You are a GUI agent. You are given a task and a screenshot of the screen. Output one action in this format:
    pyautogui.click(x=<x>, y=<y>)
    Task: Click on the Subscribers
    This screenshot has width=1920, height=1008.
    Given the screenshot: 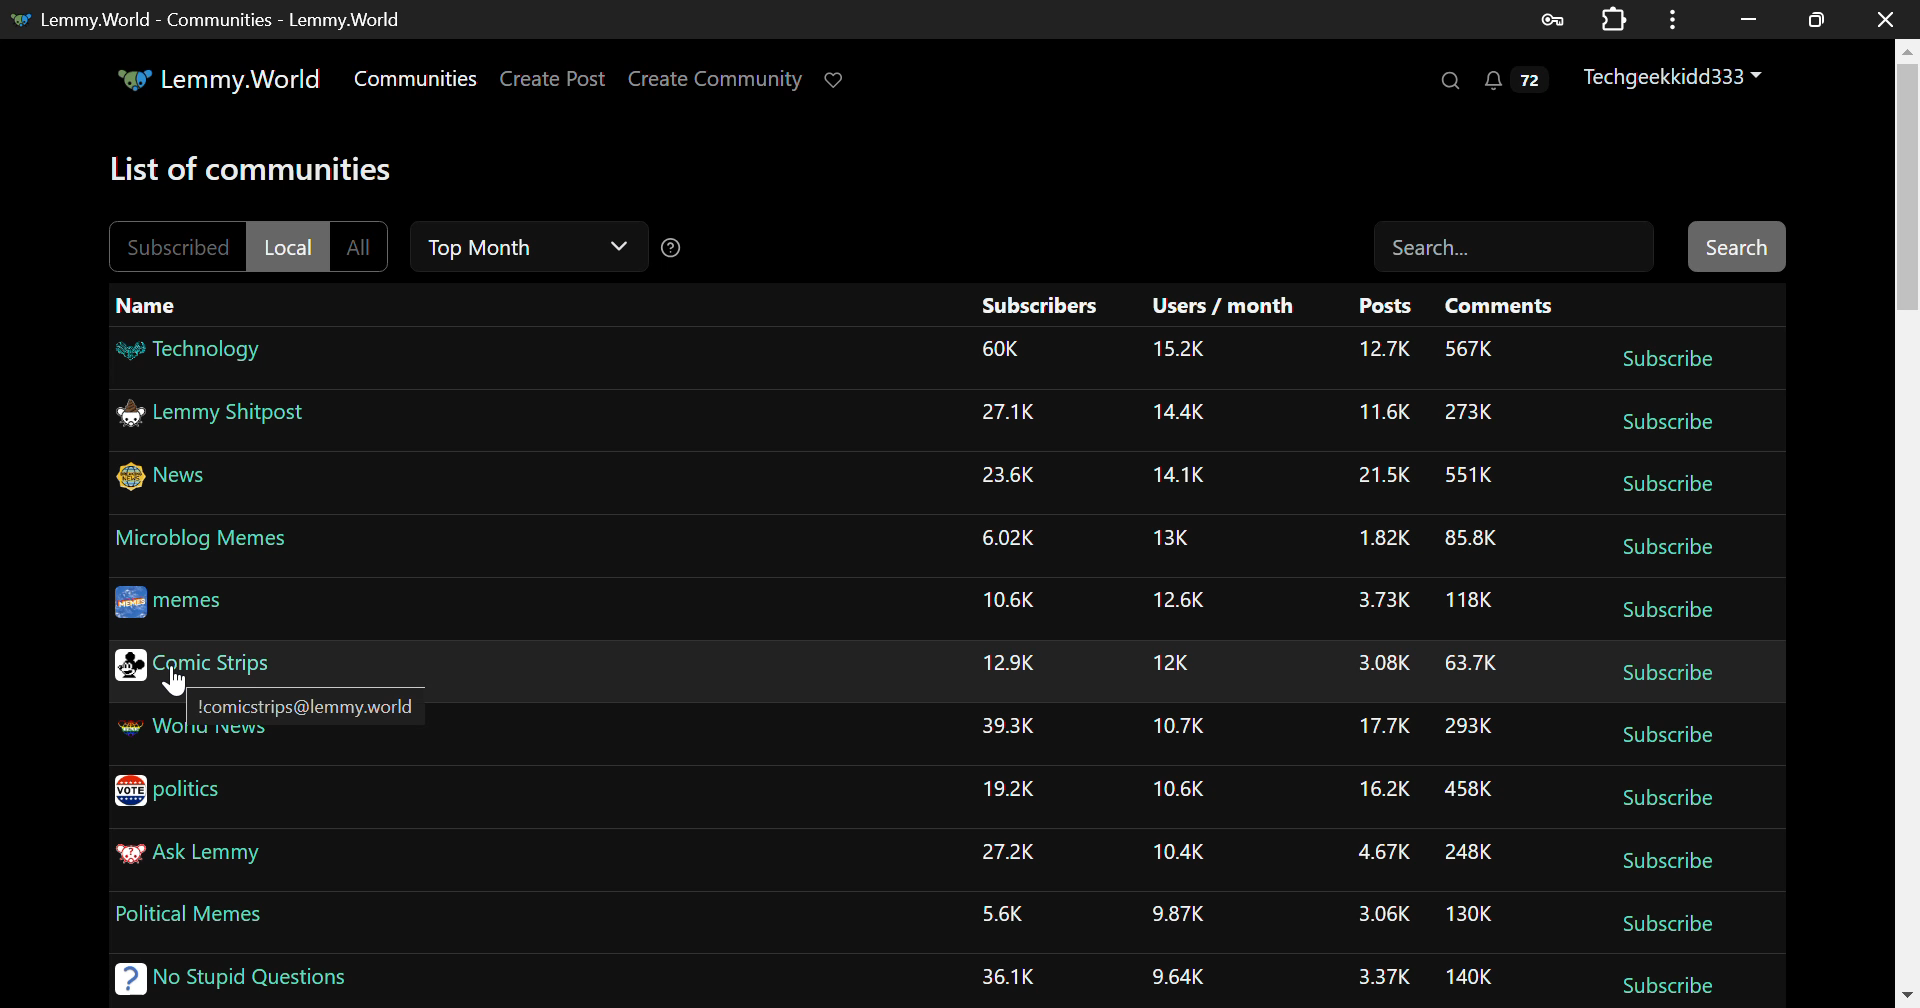 What is the action you would take?
    pyautogui.click(x=1038, y=307)
    